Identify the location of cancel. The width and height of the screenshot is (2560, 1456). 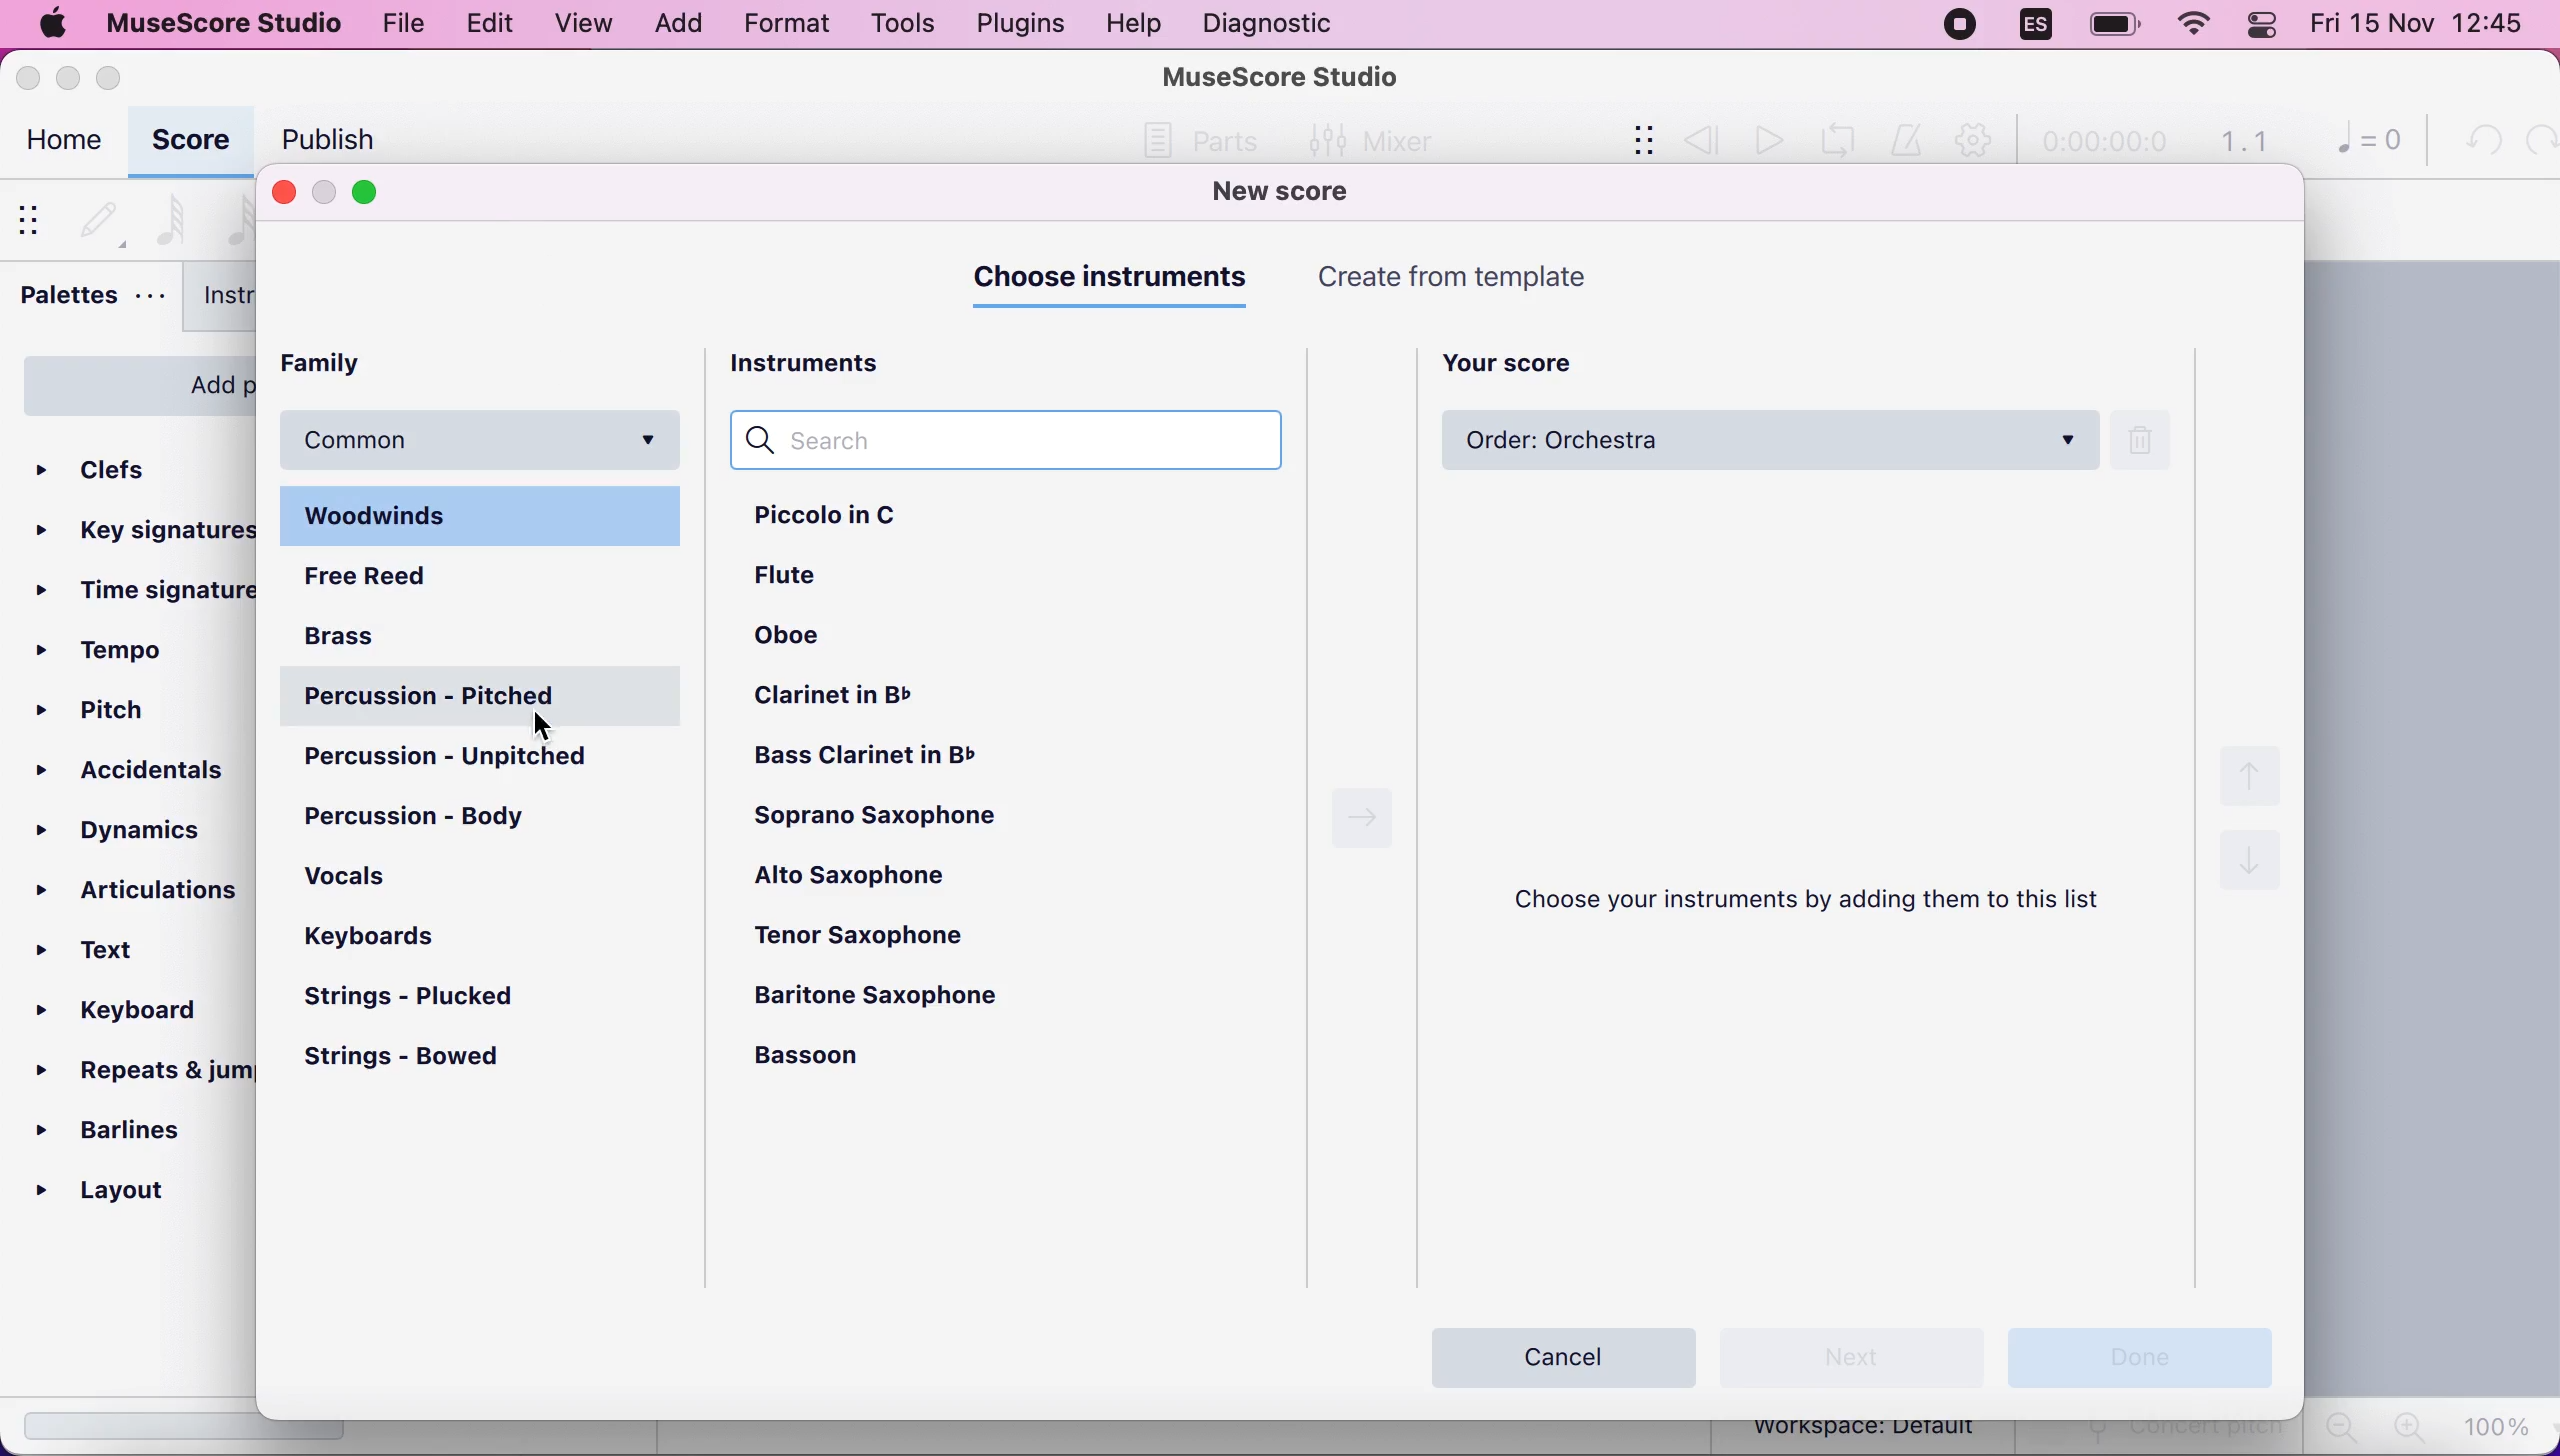
(1566, 1352).